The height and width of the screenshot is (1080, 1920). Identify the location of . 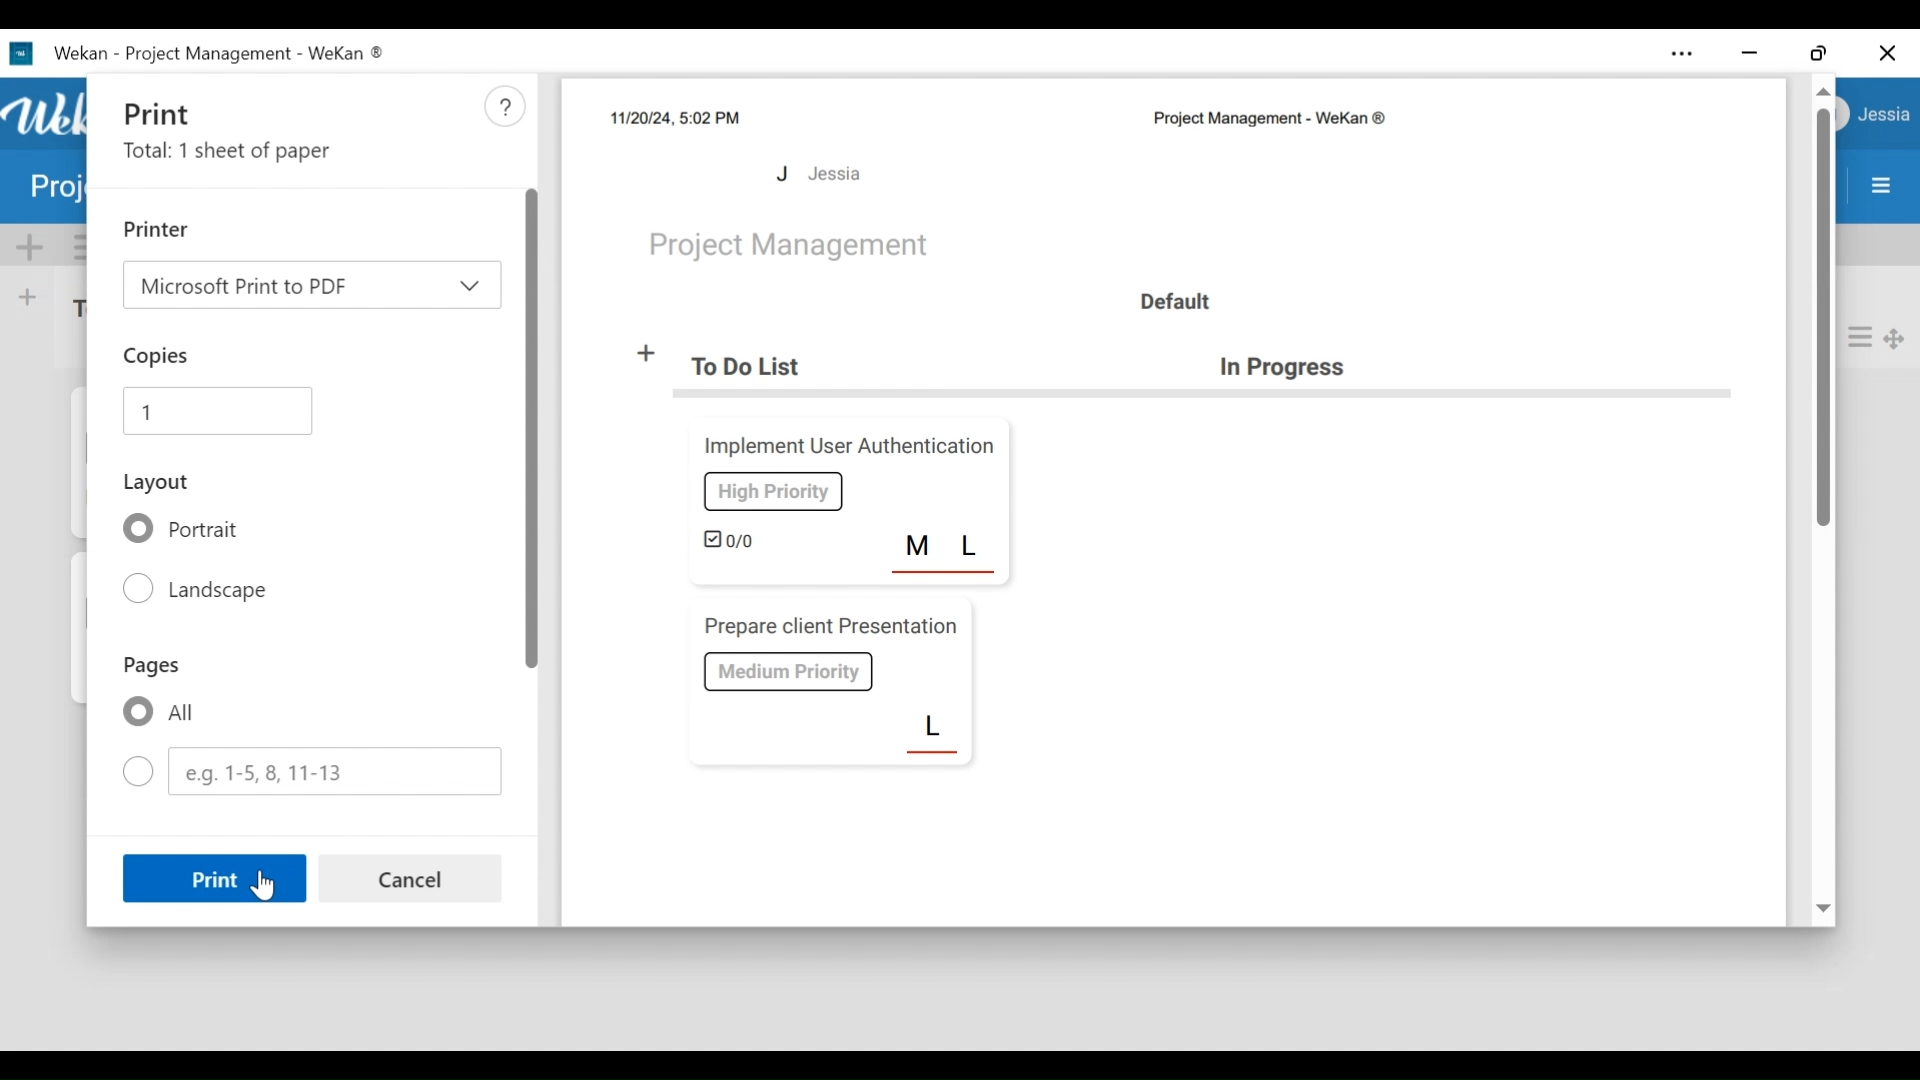
(532, 428).